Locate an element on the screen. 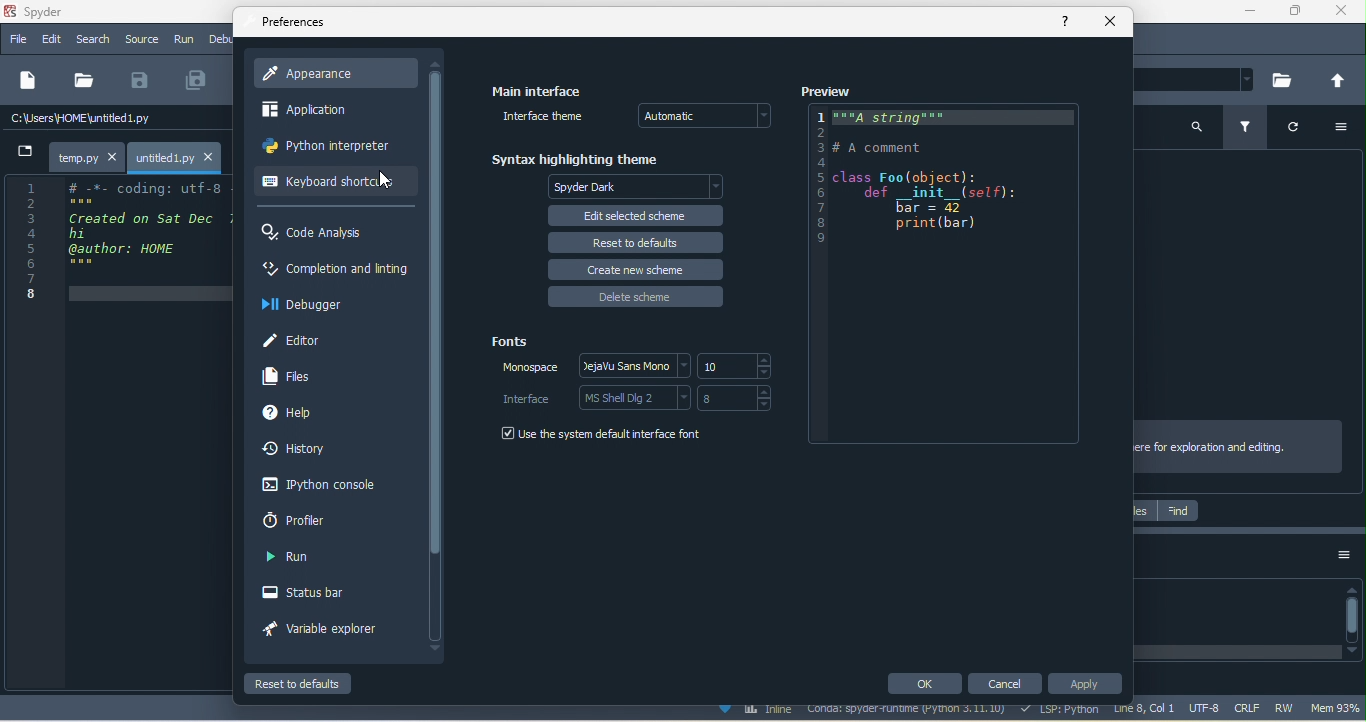  files is located at coordinates (292, 376).